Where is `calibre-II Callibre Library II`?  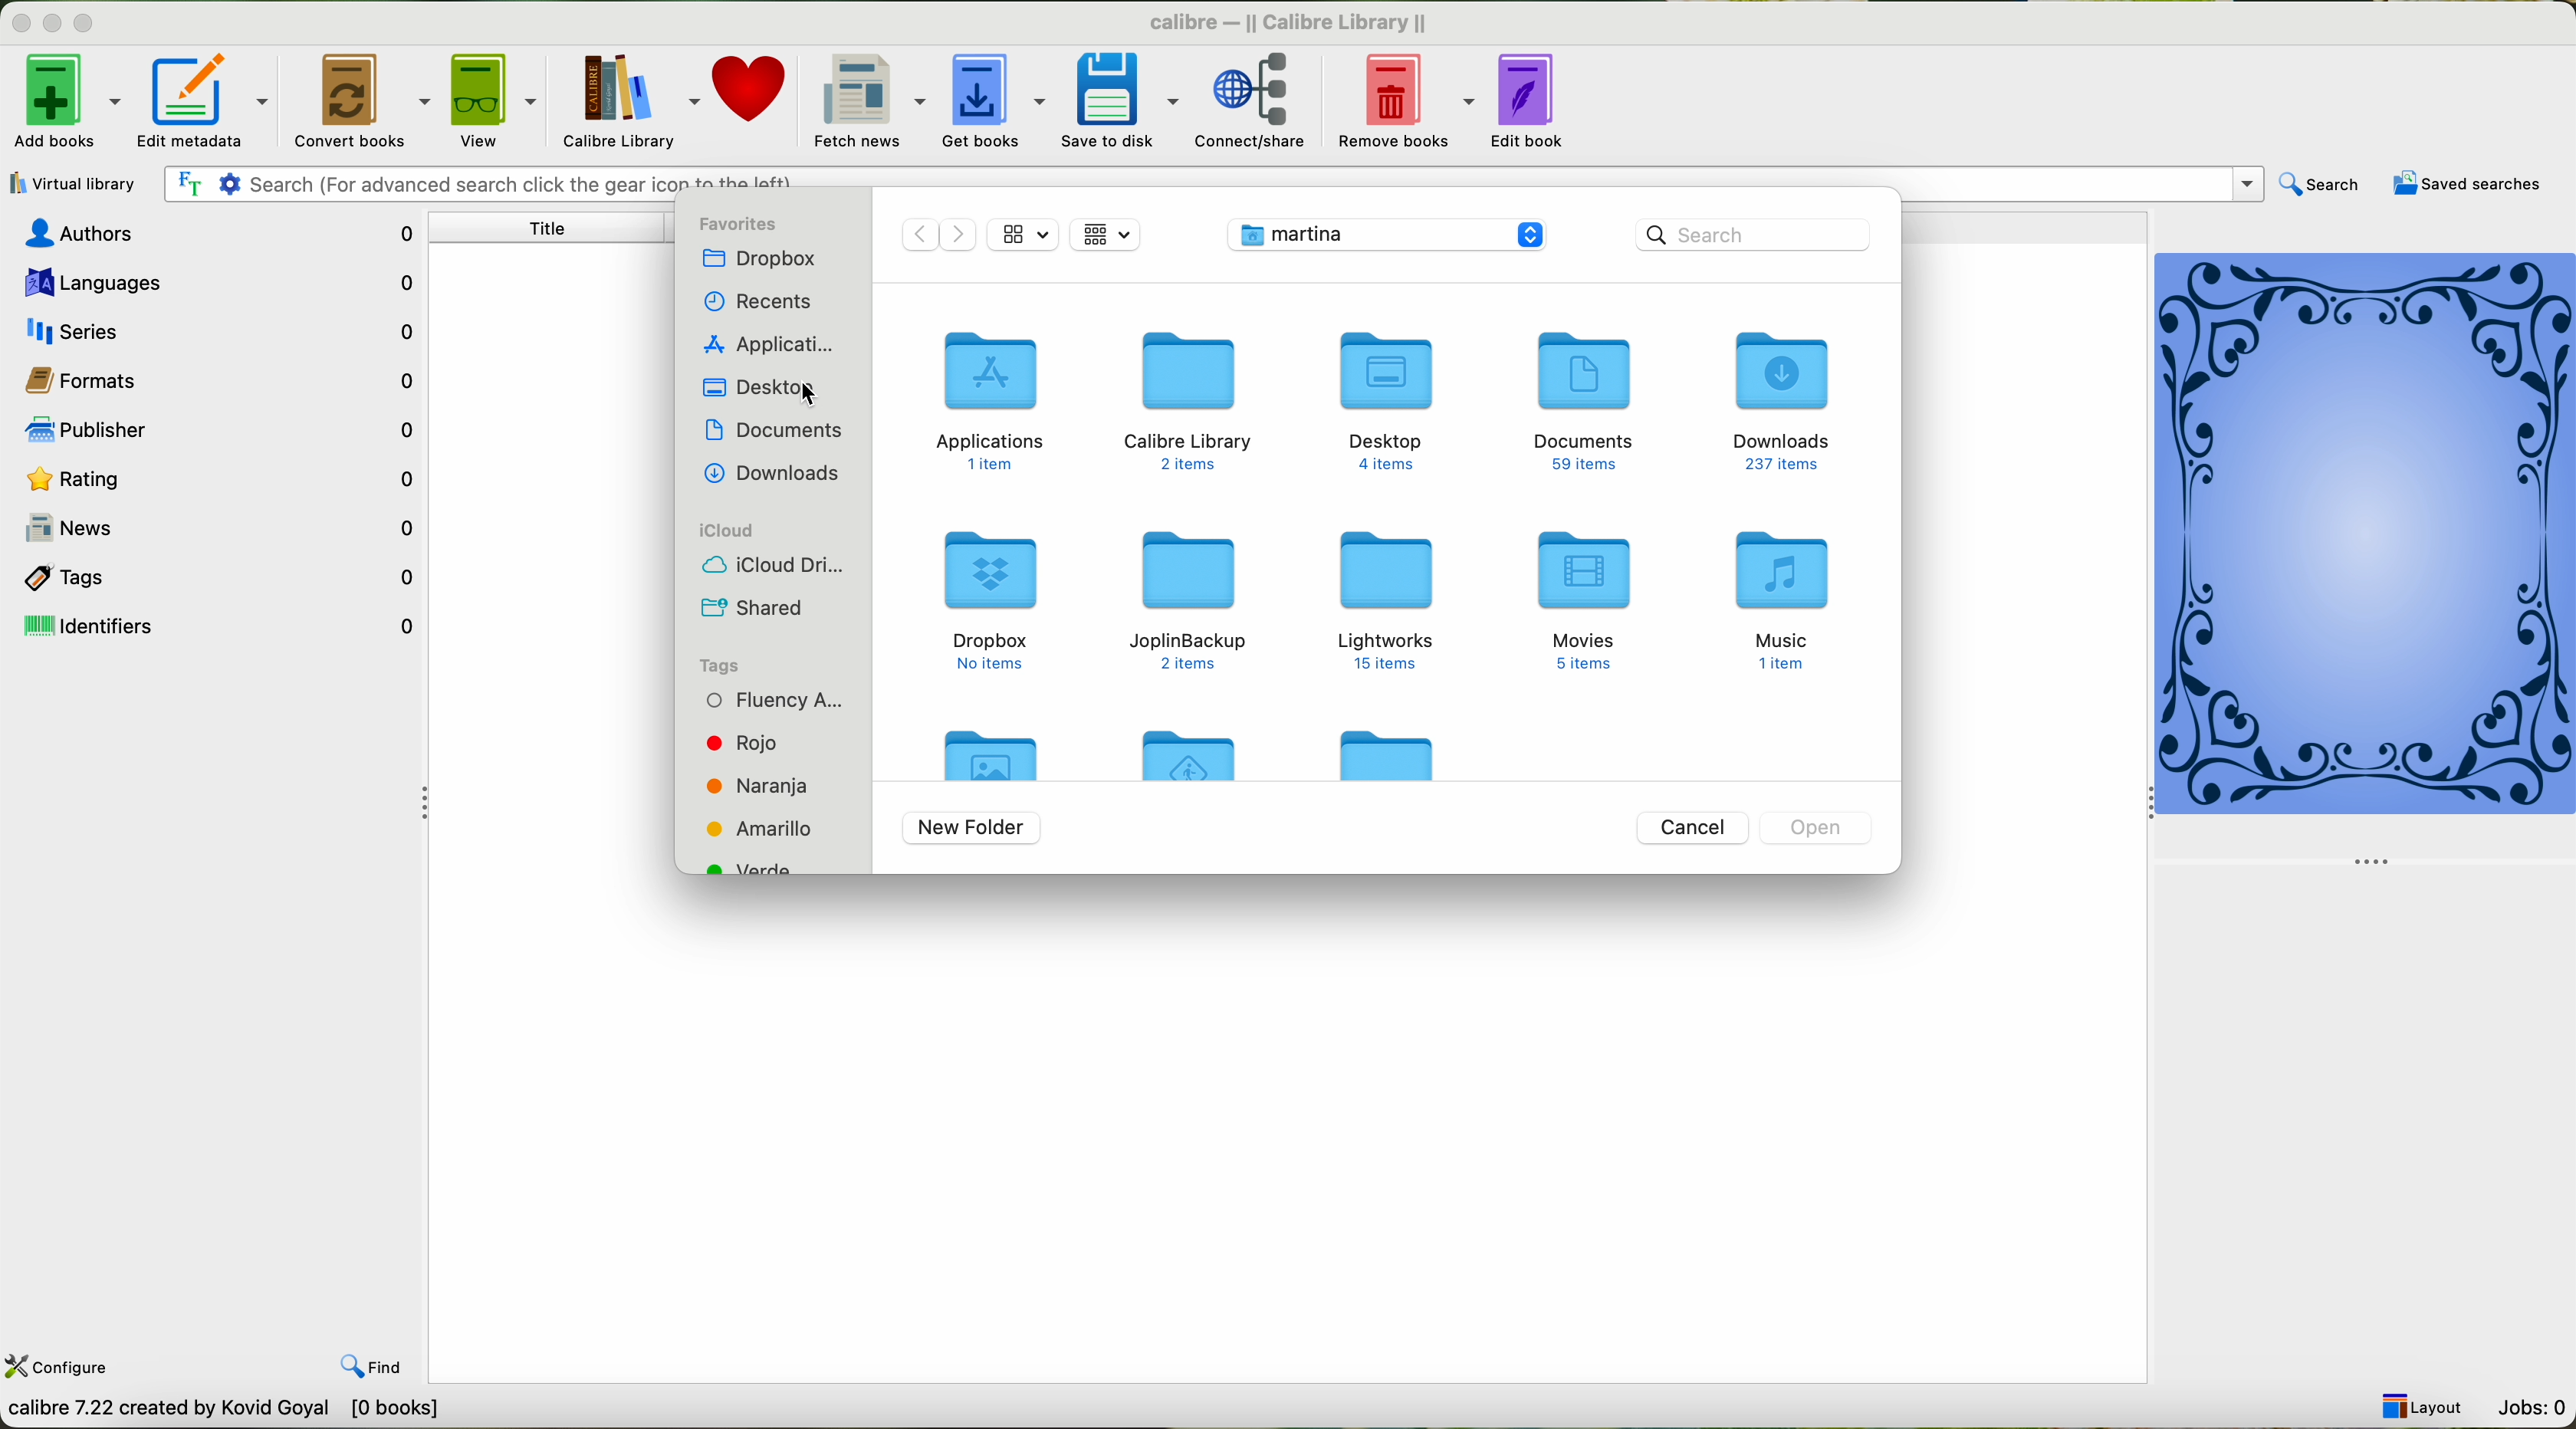
calibre-II Callibre Library II is located at coordinates (1281, 19).